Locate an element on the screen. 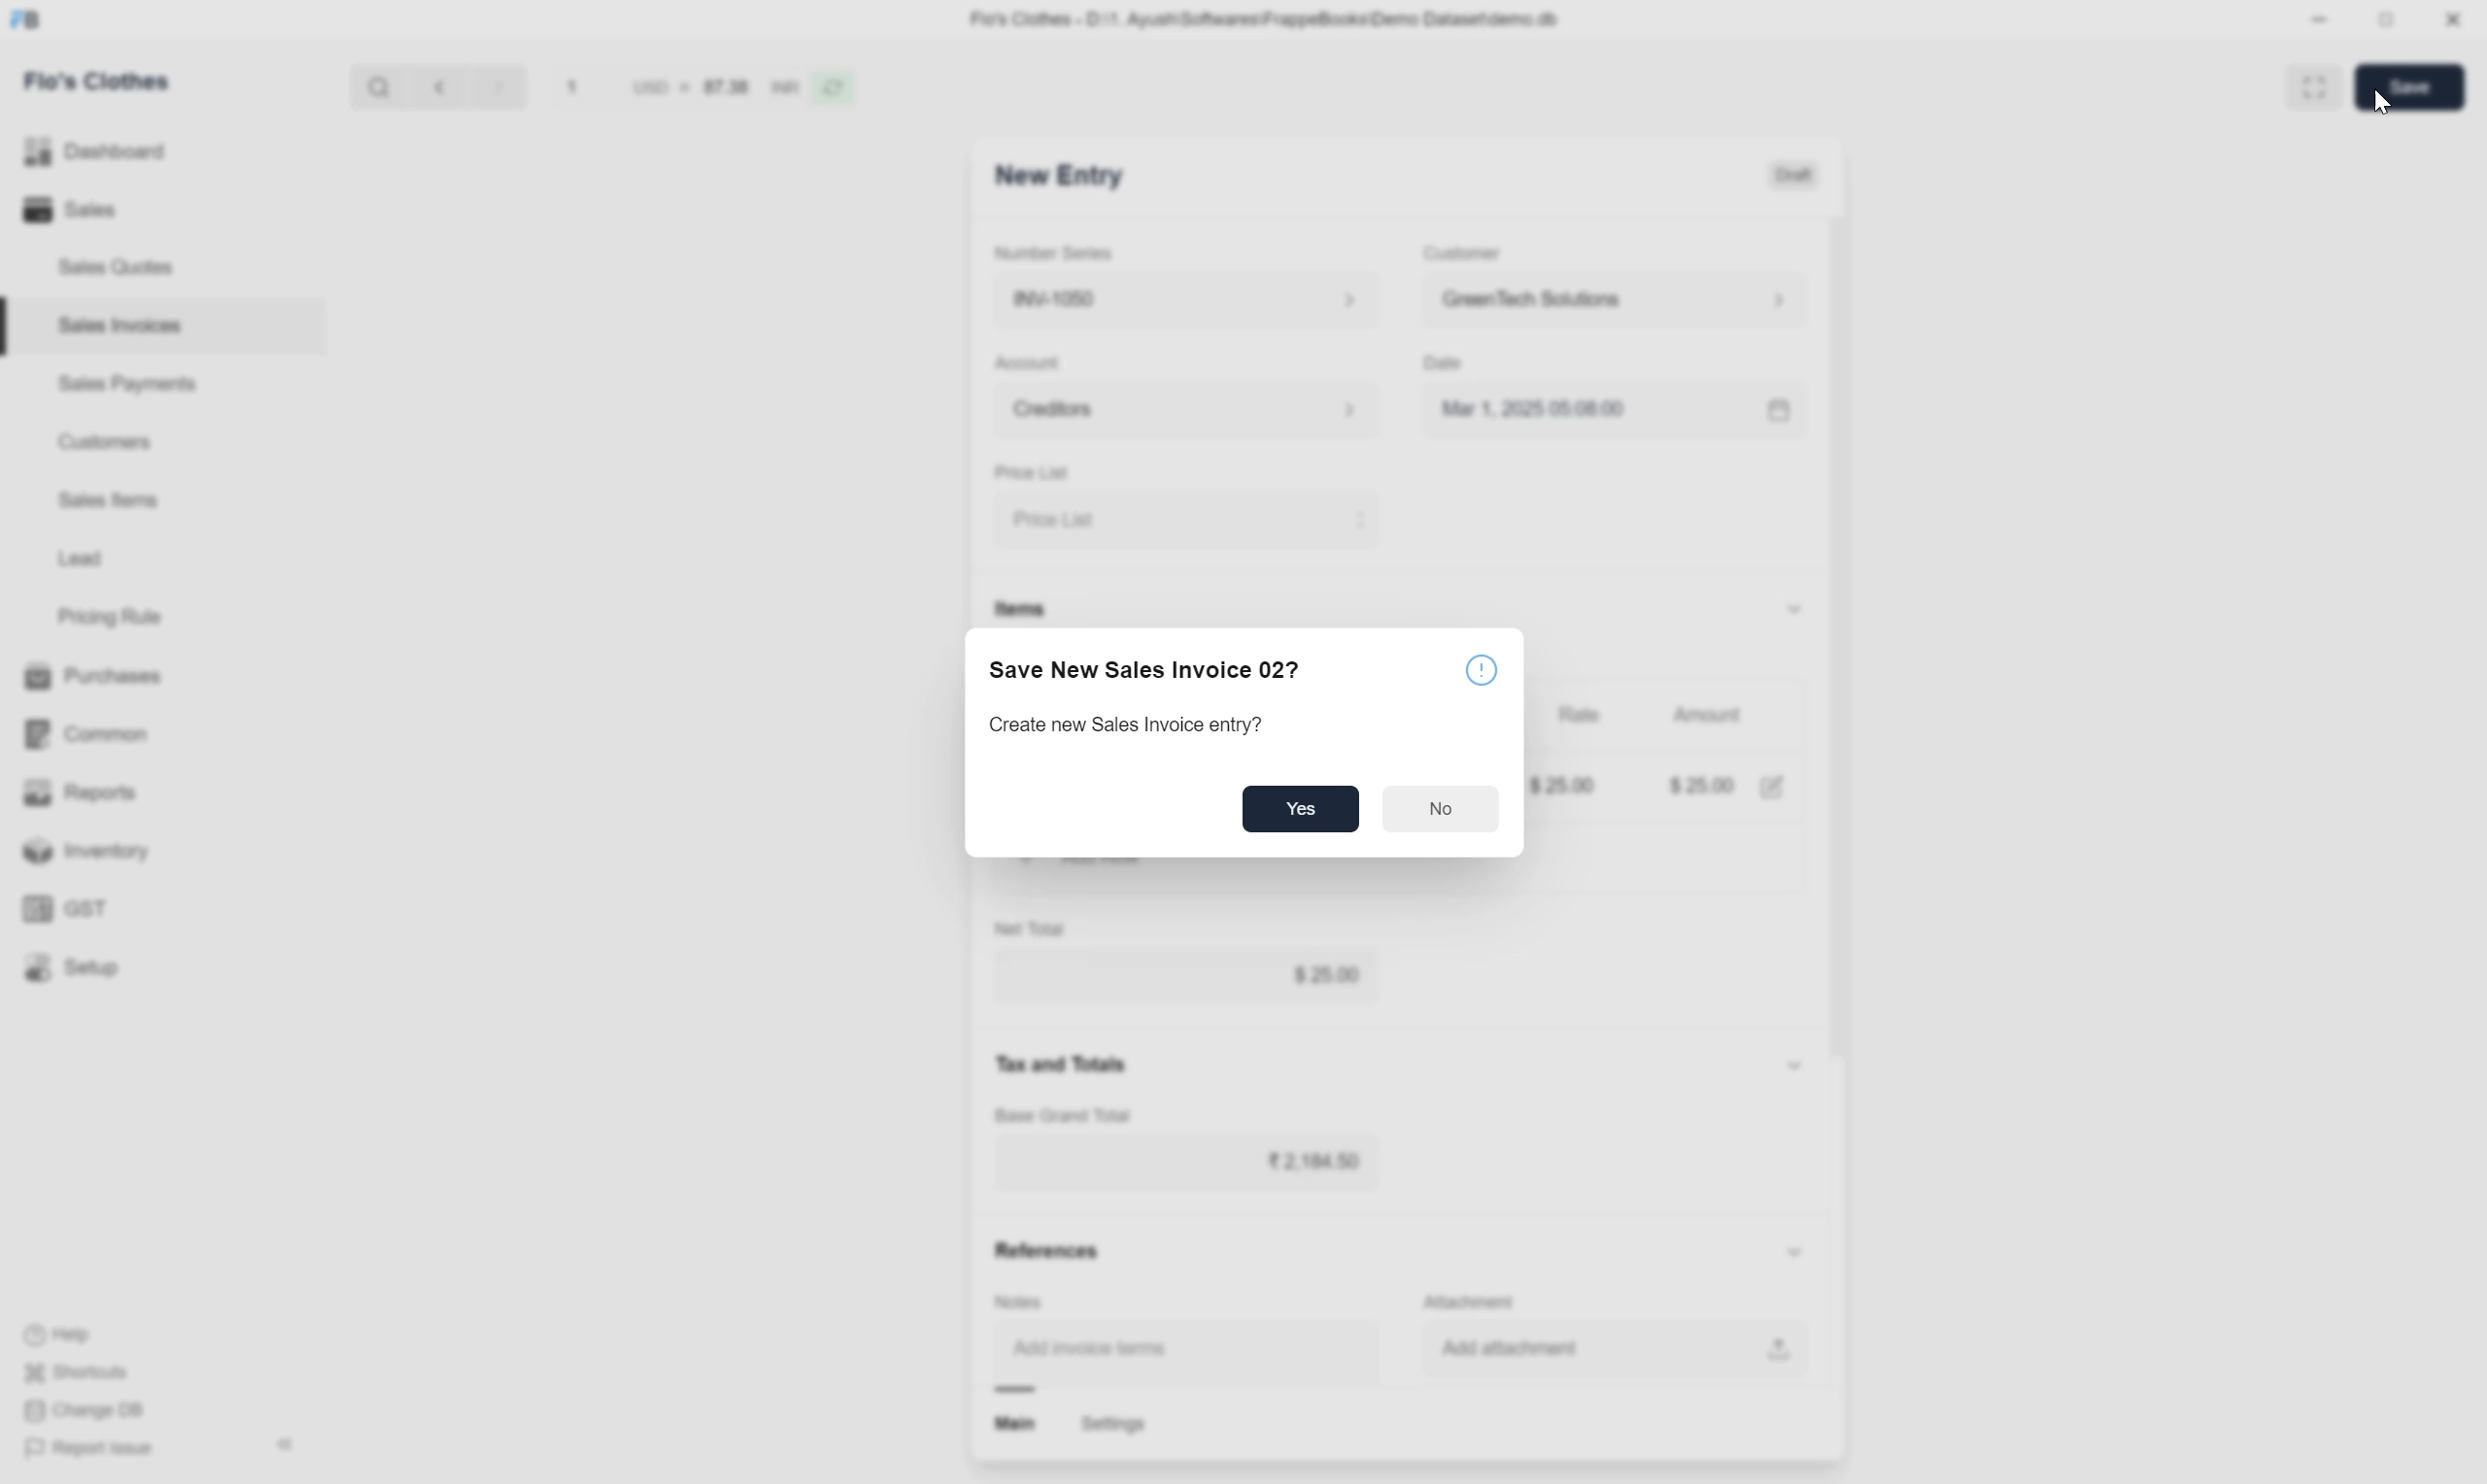 This screenshot has width=2487, height=1484. Change DB is located at coordinates (88, 1414).